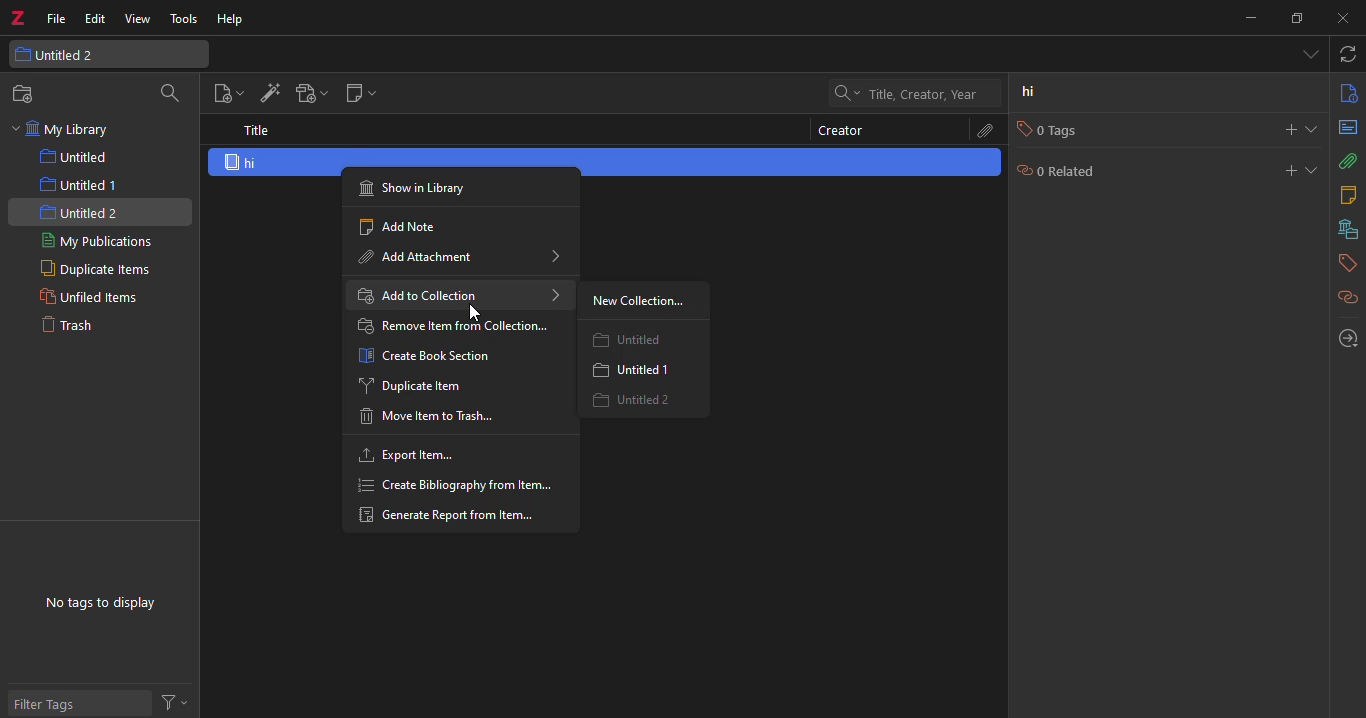 This screenshot has width=1366, height=718. I want to click on new collection, so click(637, 302).